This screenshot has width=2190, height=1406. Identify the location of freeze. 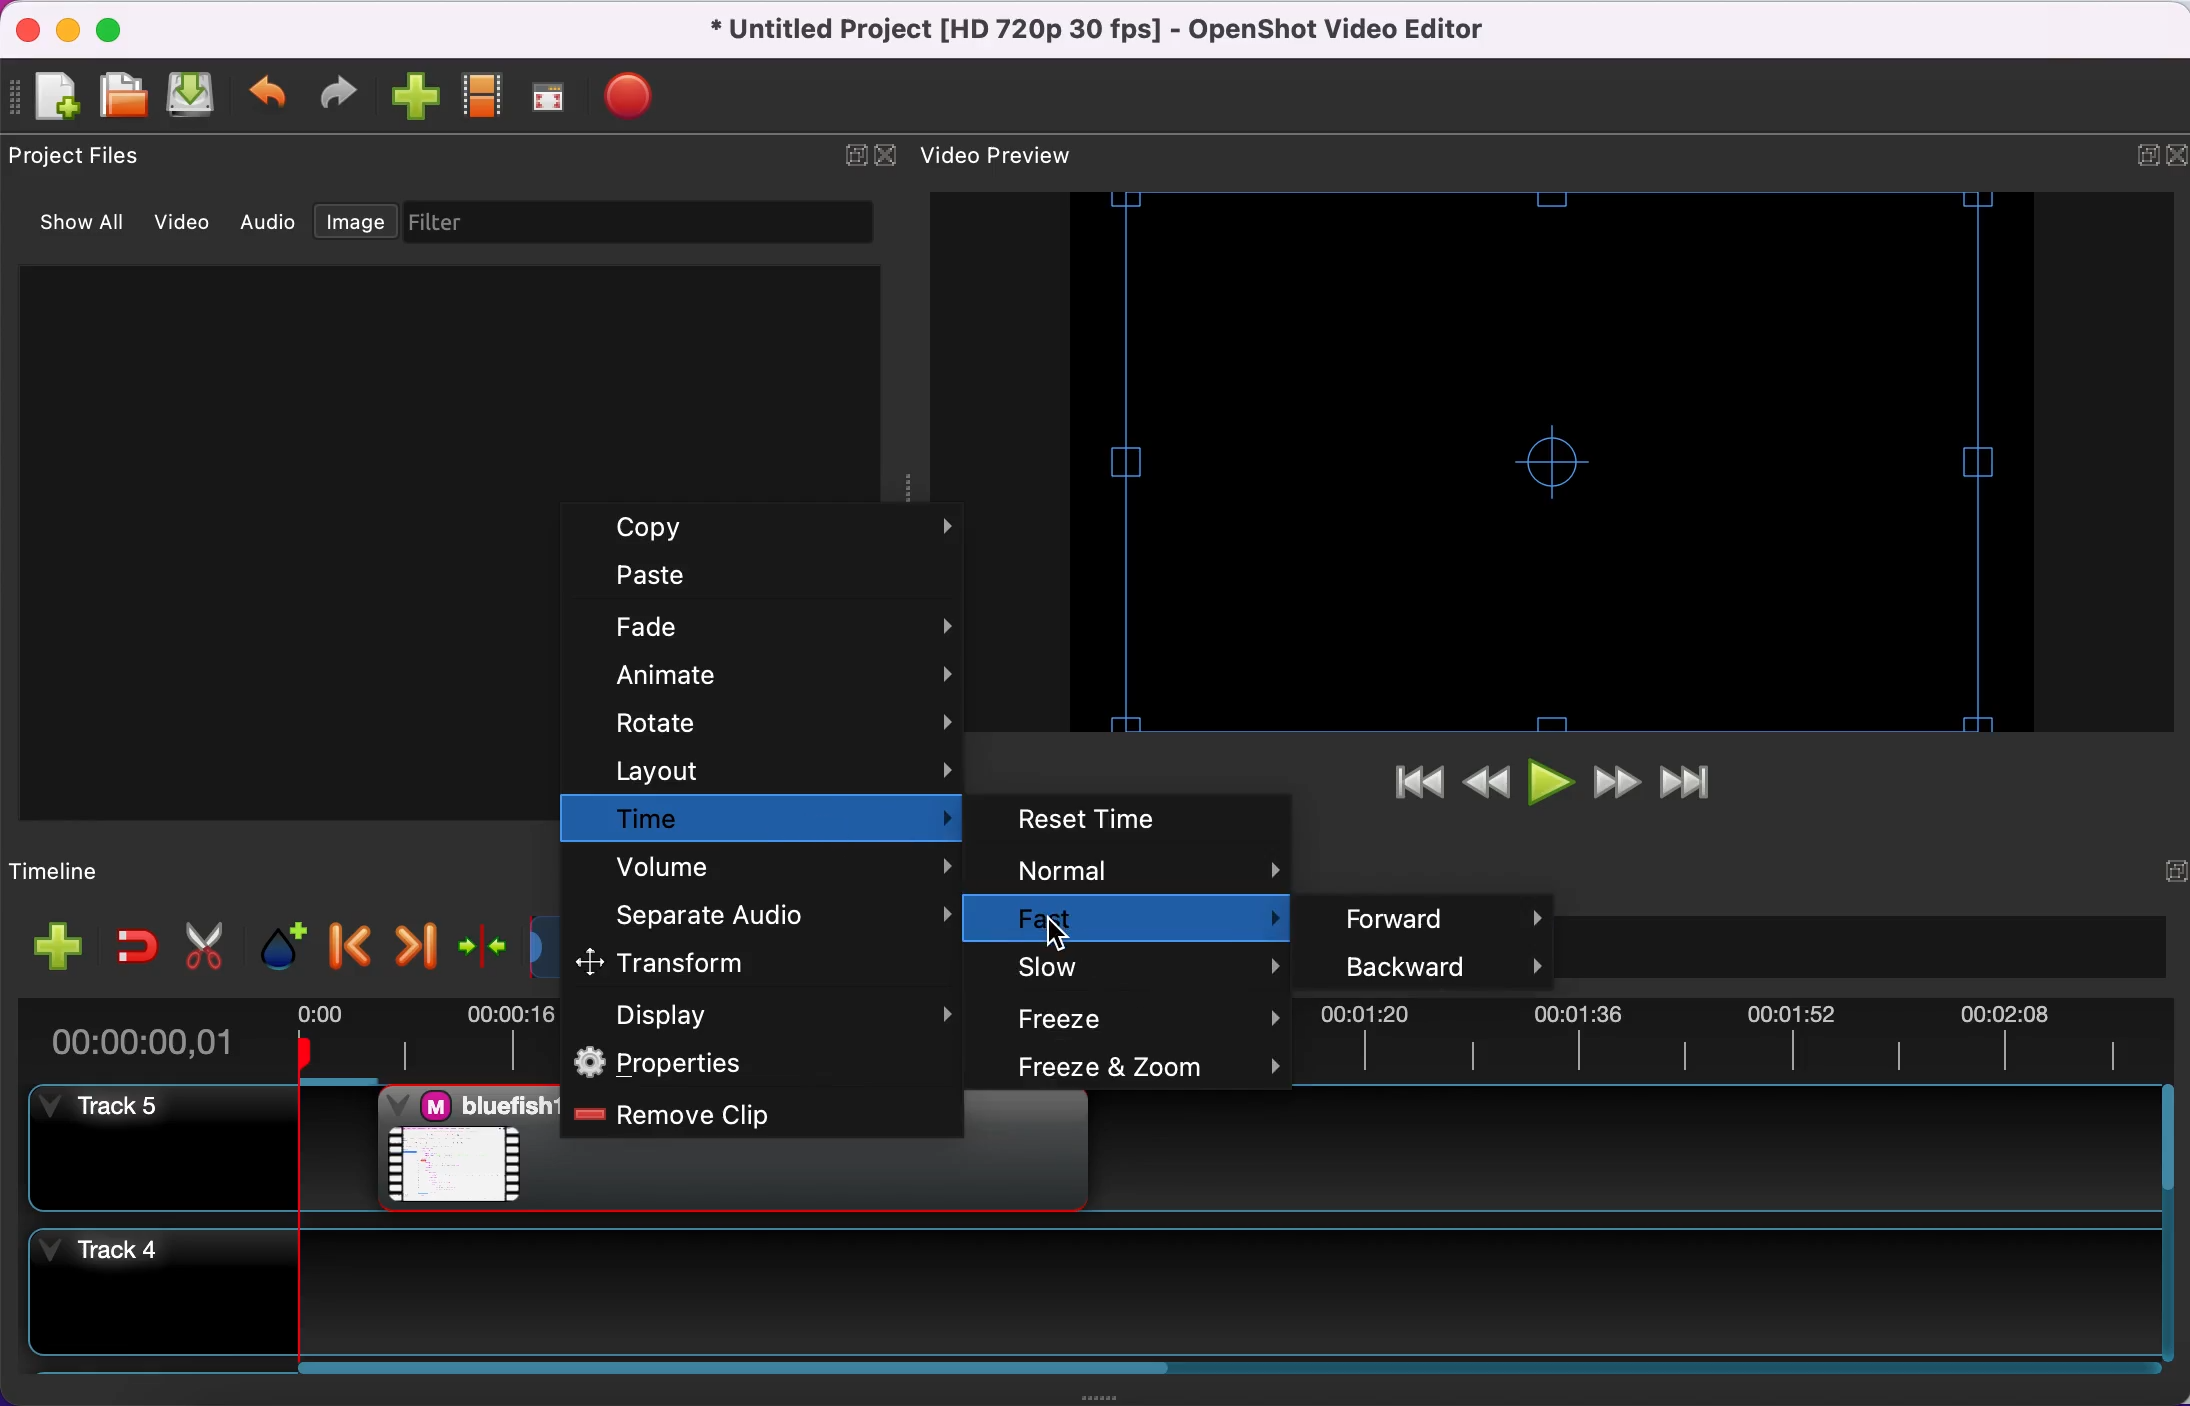
(1151, 1018).